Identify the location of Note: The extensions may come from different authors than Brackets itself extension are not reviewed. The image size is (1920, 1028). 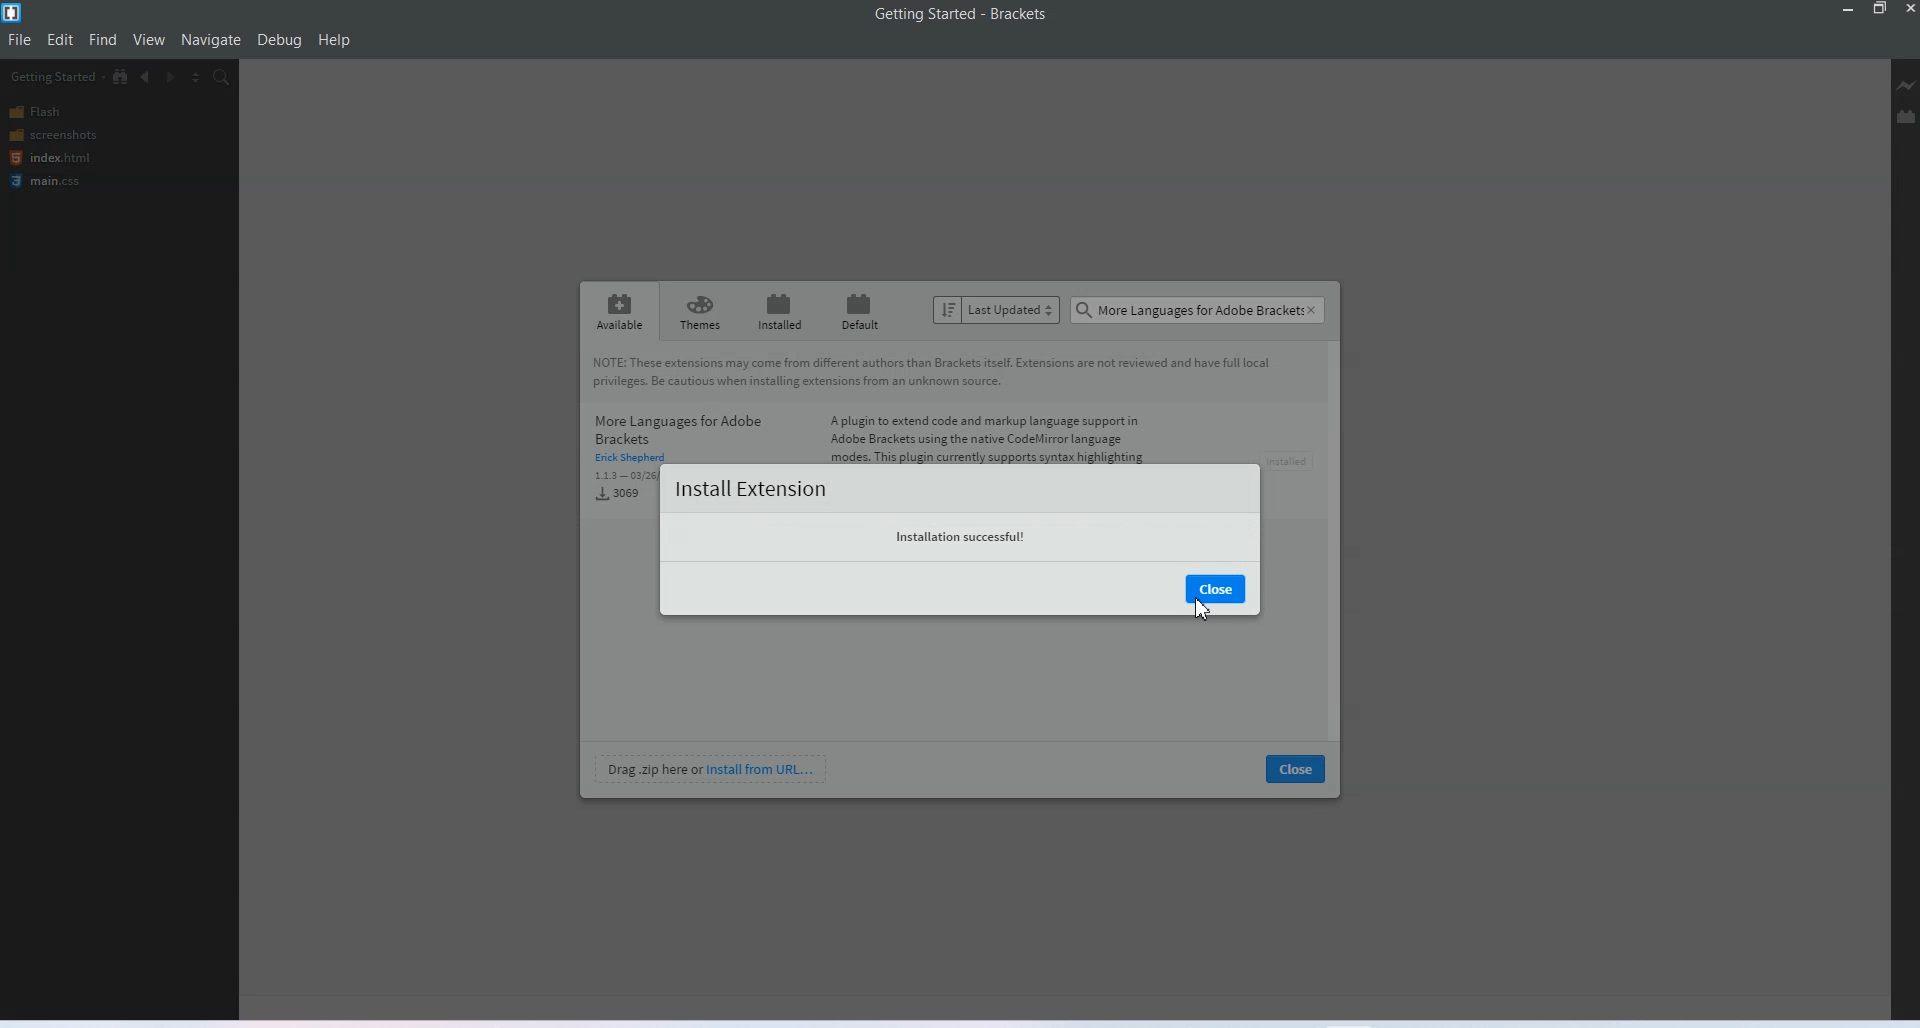
(939, 374).